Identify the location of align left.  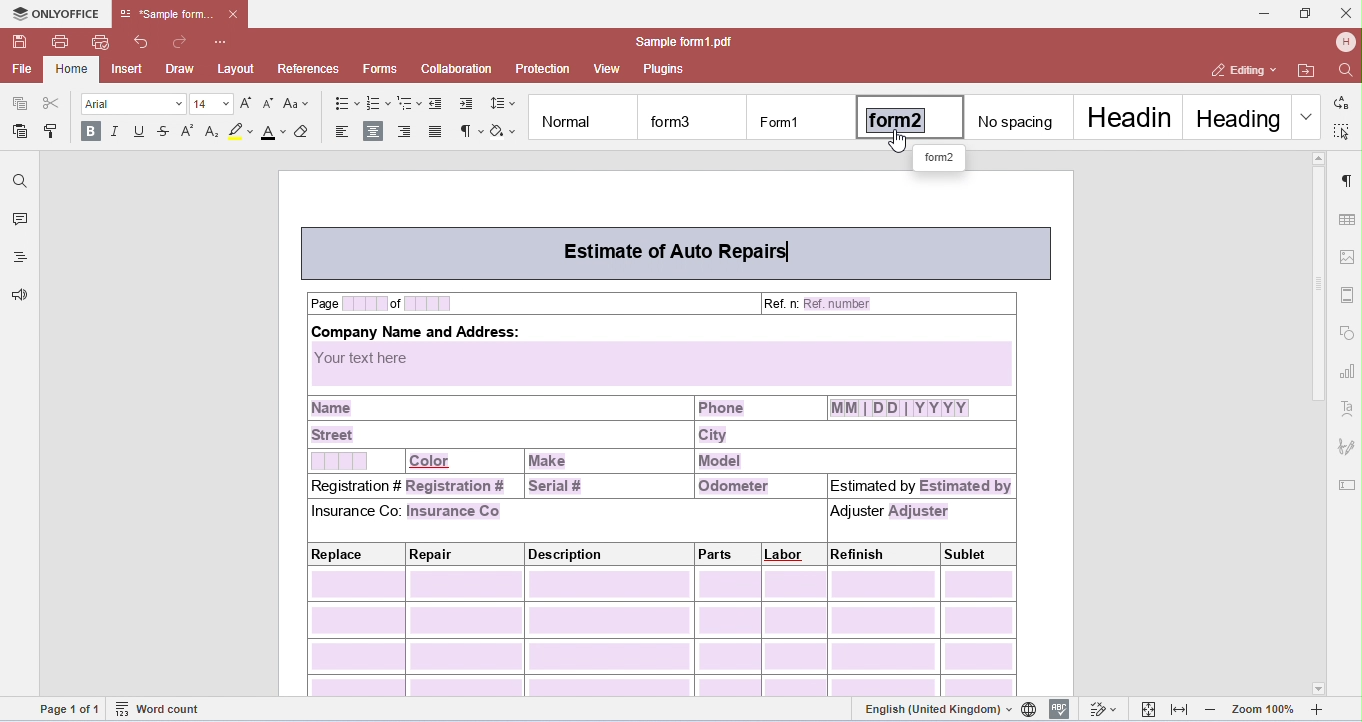
(342, 130).